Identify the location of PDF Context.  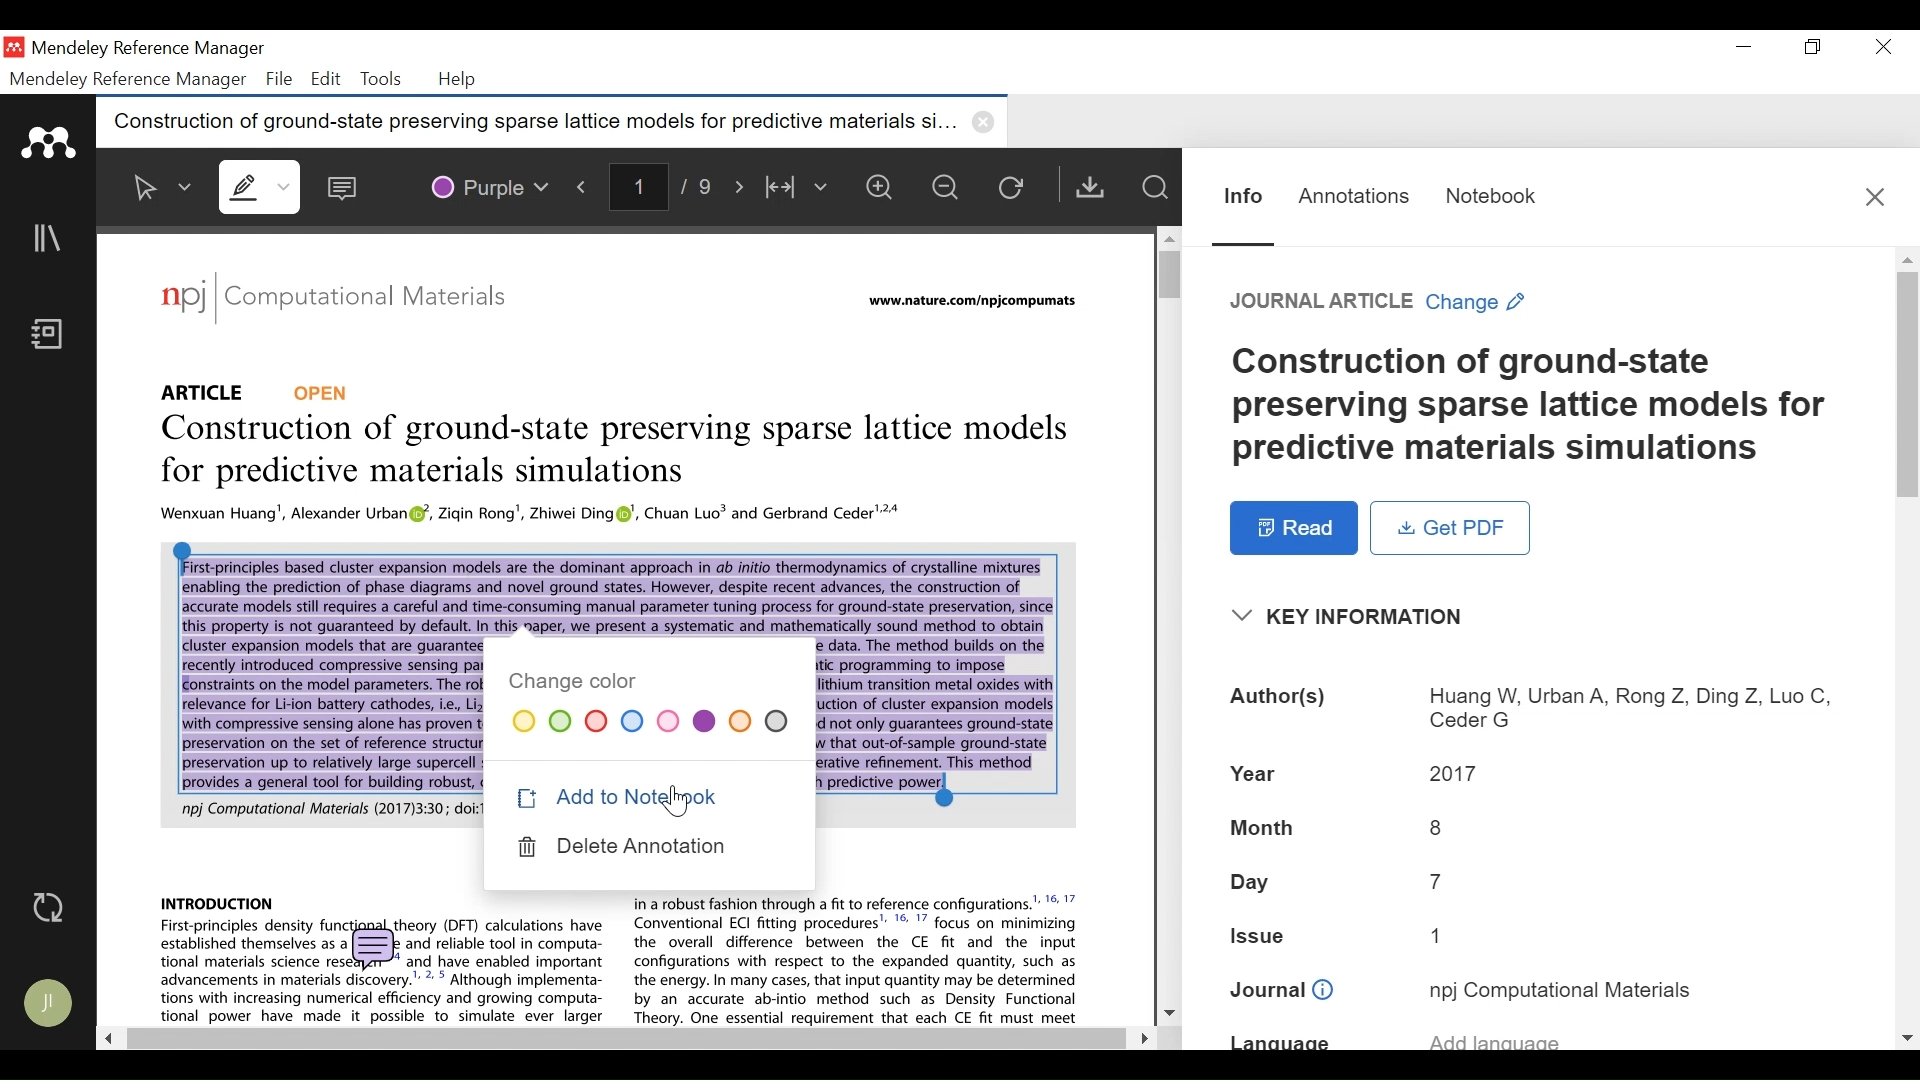
(534, 515).